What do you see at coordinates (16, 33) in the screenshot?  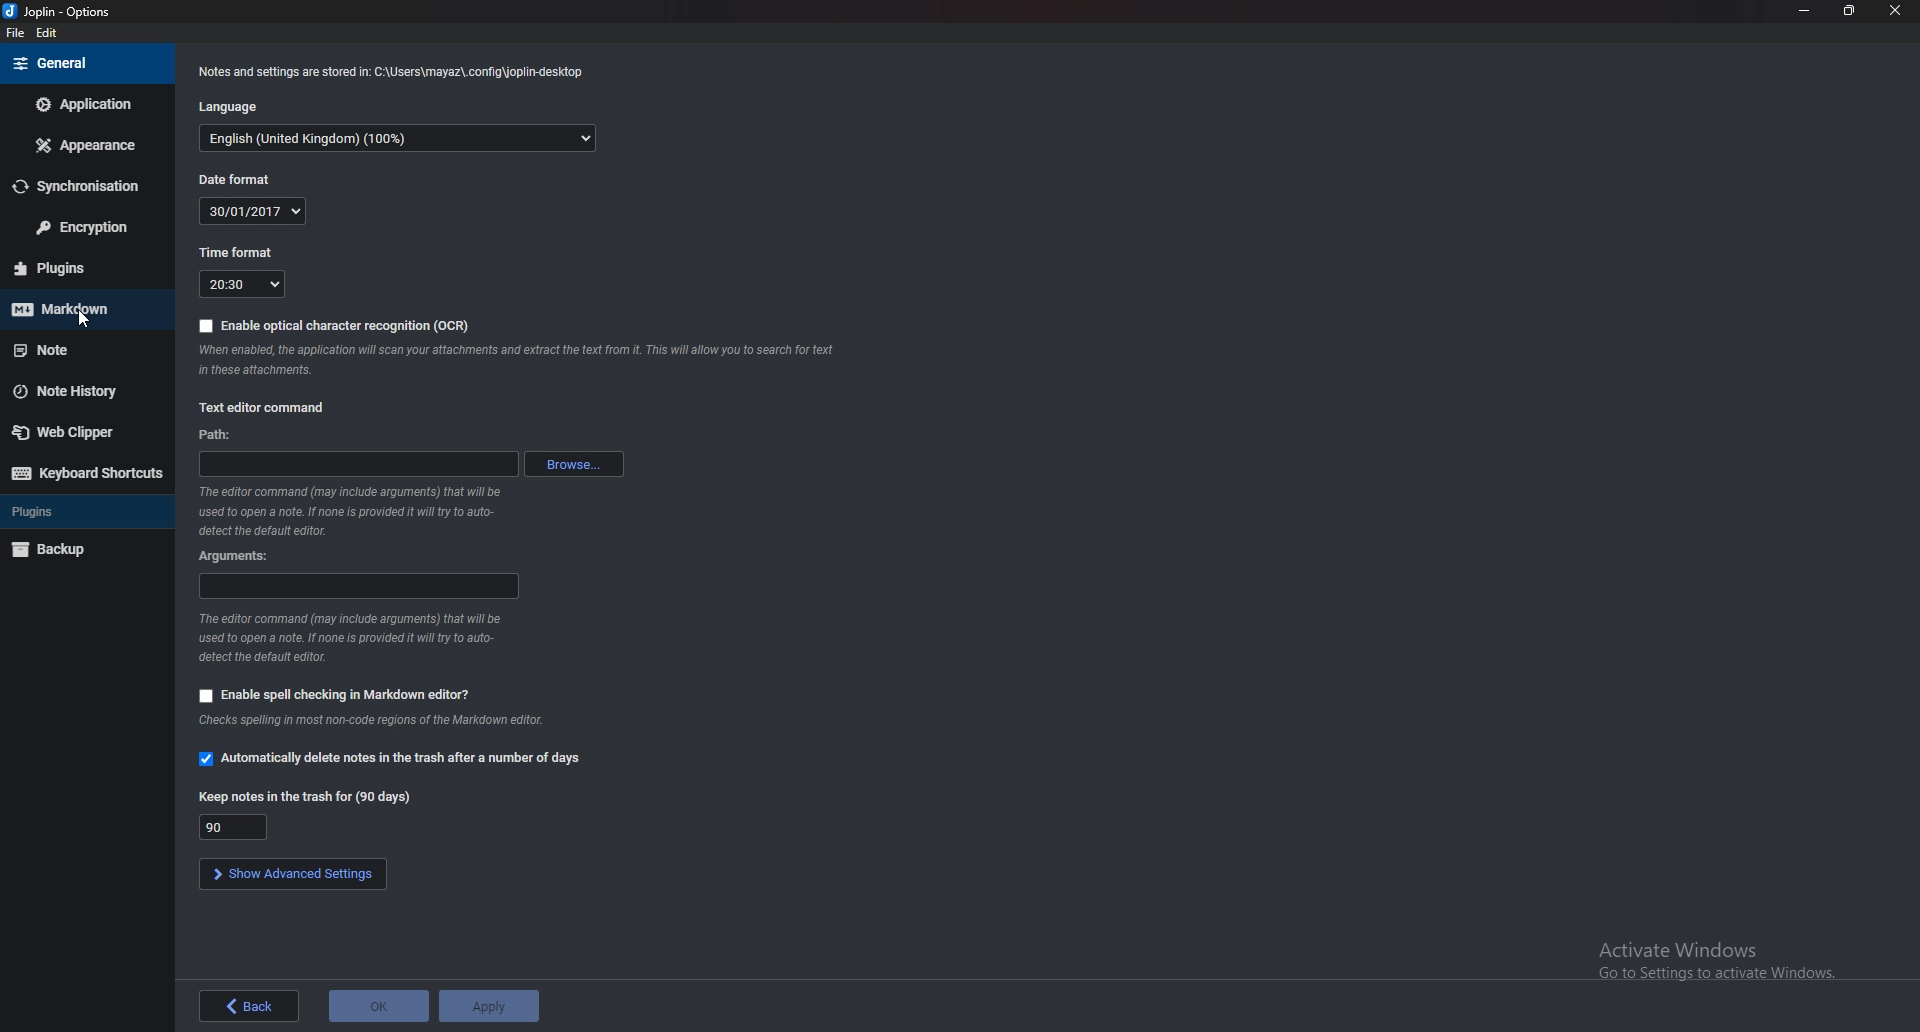 I see `file` at bounding box center [16, 33].